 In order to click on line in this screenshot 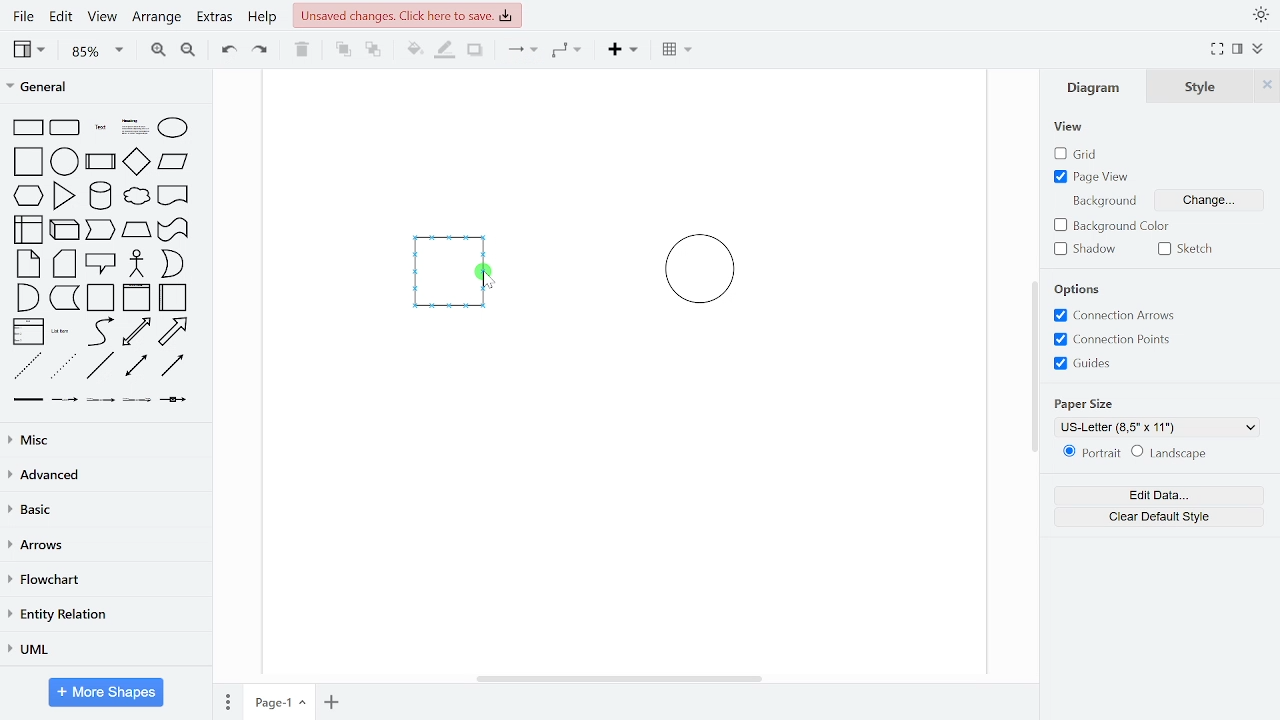, I will do `click(100, 366)`.